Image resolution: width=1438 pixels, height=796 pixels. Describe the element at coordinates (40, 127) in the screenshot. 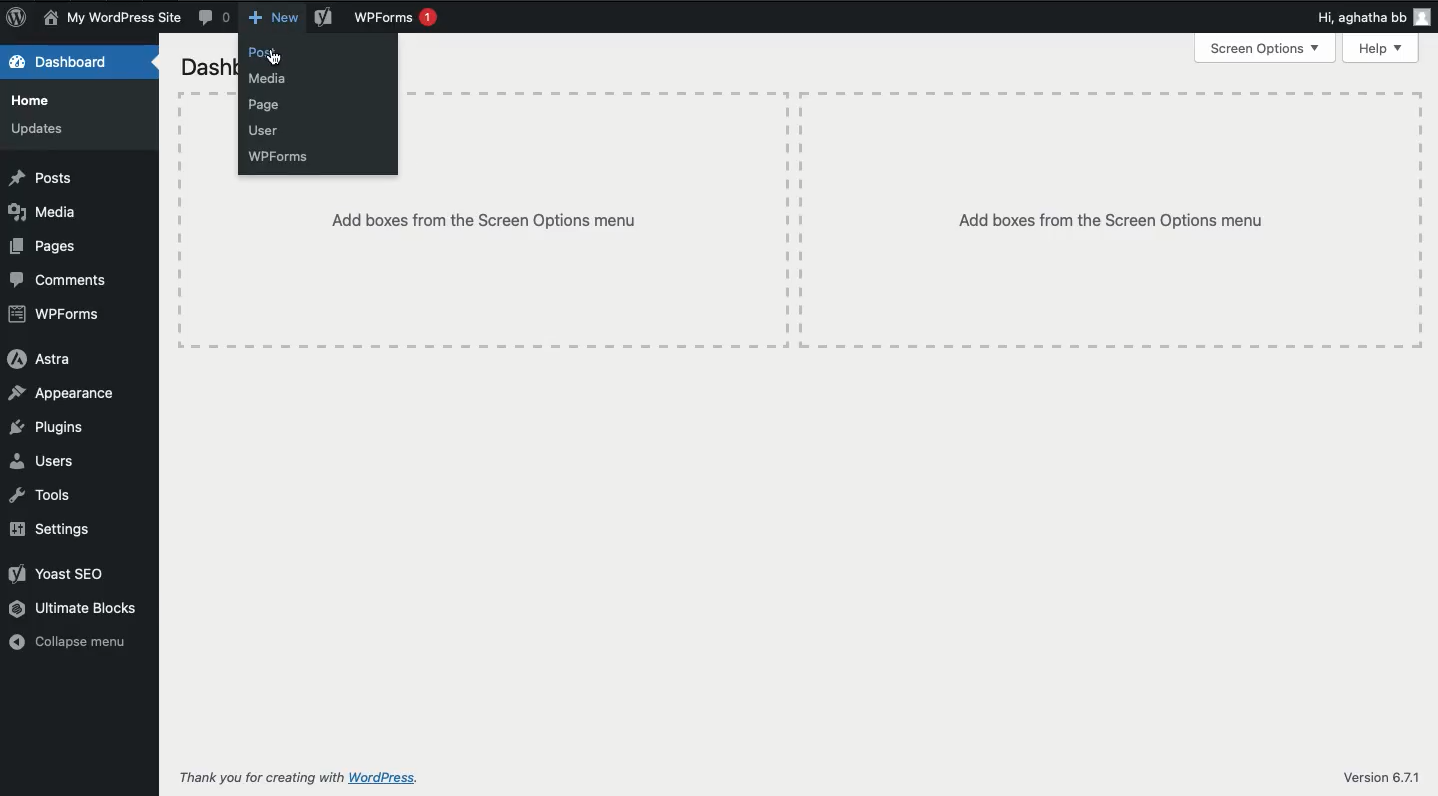

I see `Updates` at that location.